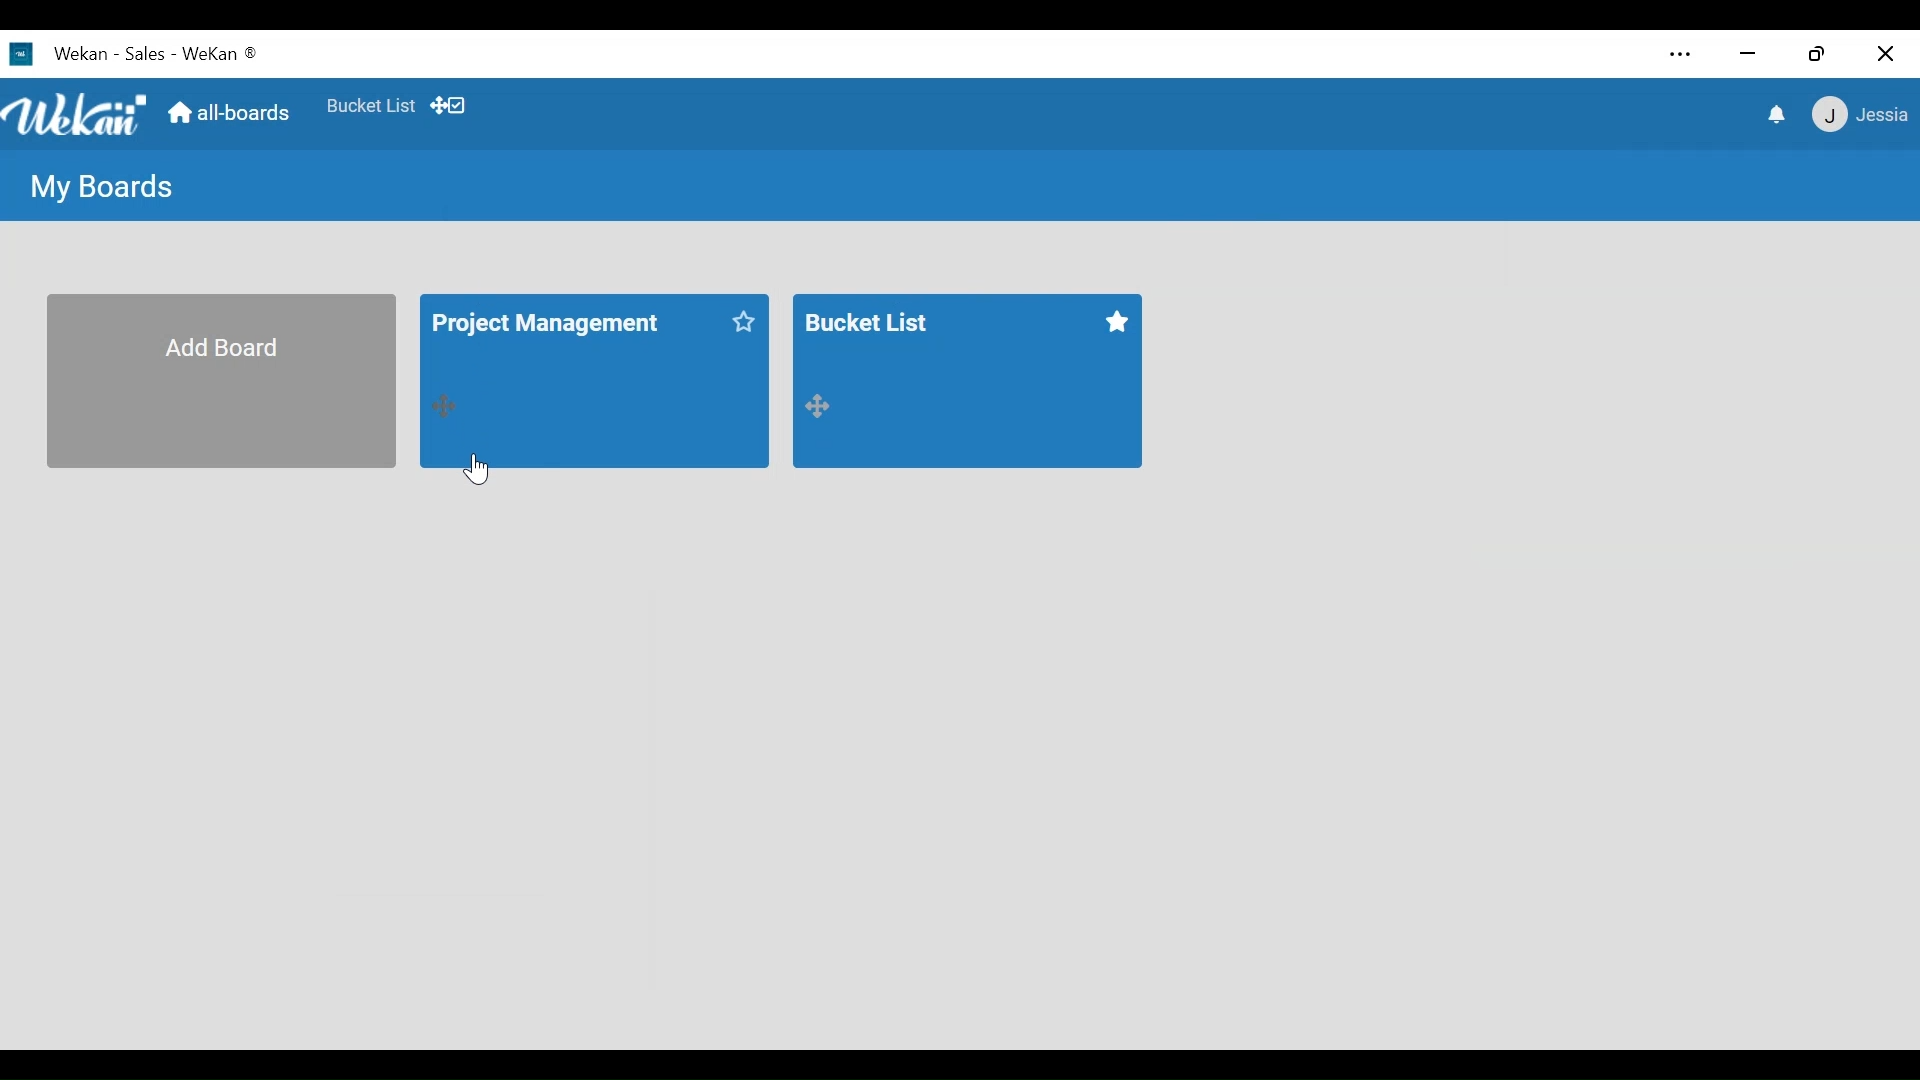  Describe the element at coordinates (1769, 113) in the screenshot. I see `notifications` at that location.